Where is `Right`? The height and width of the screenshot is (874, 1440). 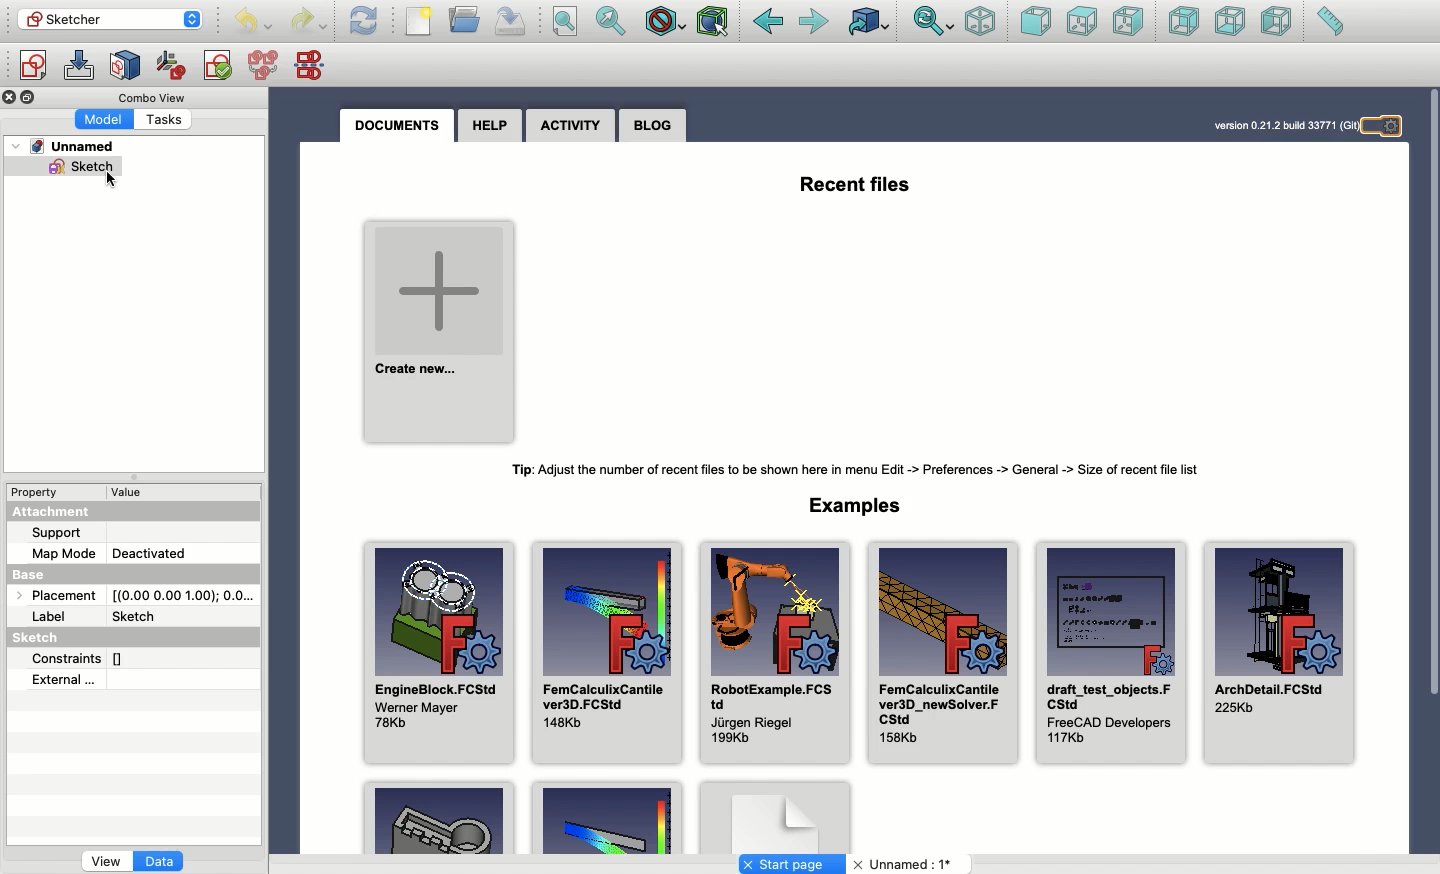 Right is located at coordinates (1127, 21).